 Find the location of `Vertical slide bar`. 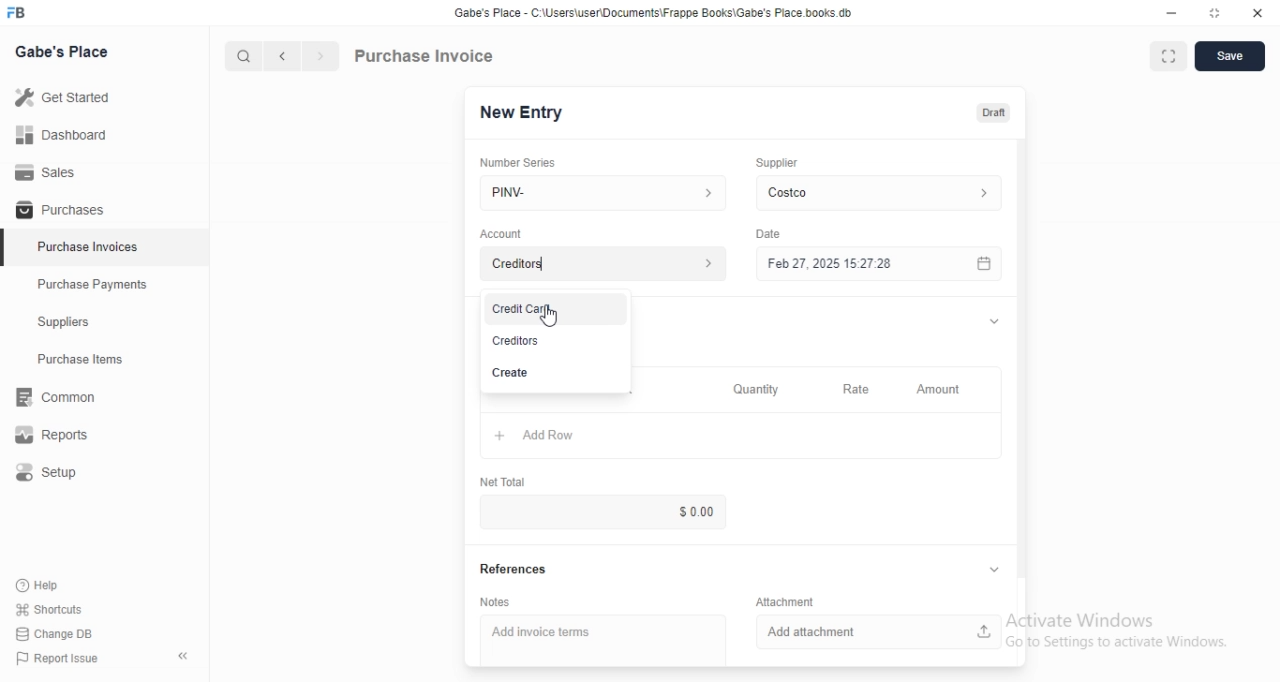

Vertical slide bar is located at coordinates (1022, 365).